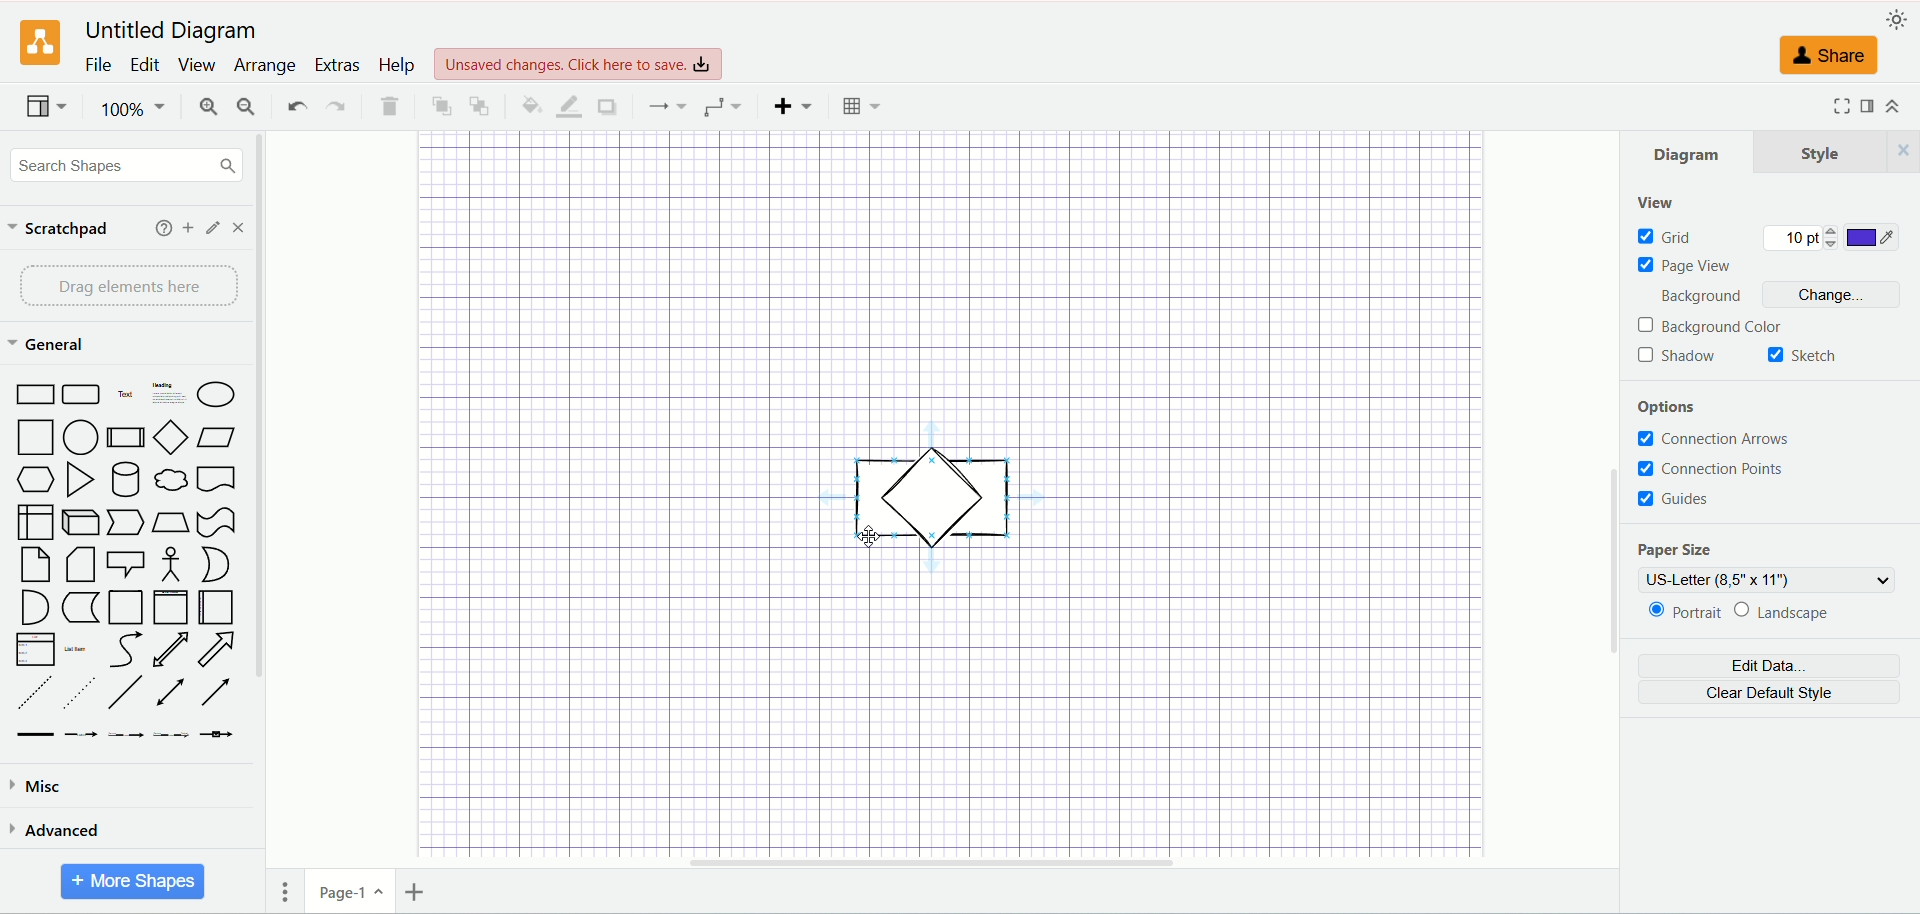  What do you see at coordinates (336, 109) in the screenshot?
I see `redo` at bounding box center [336, 109].